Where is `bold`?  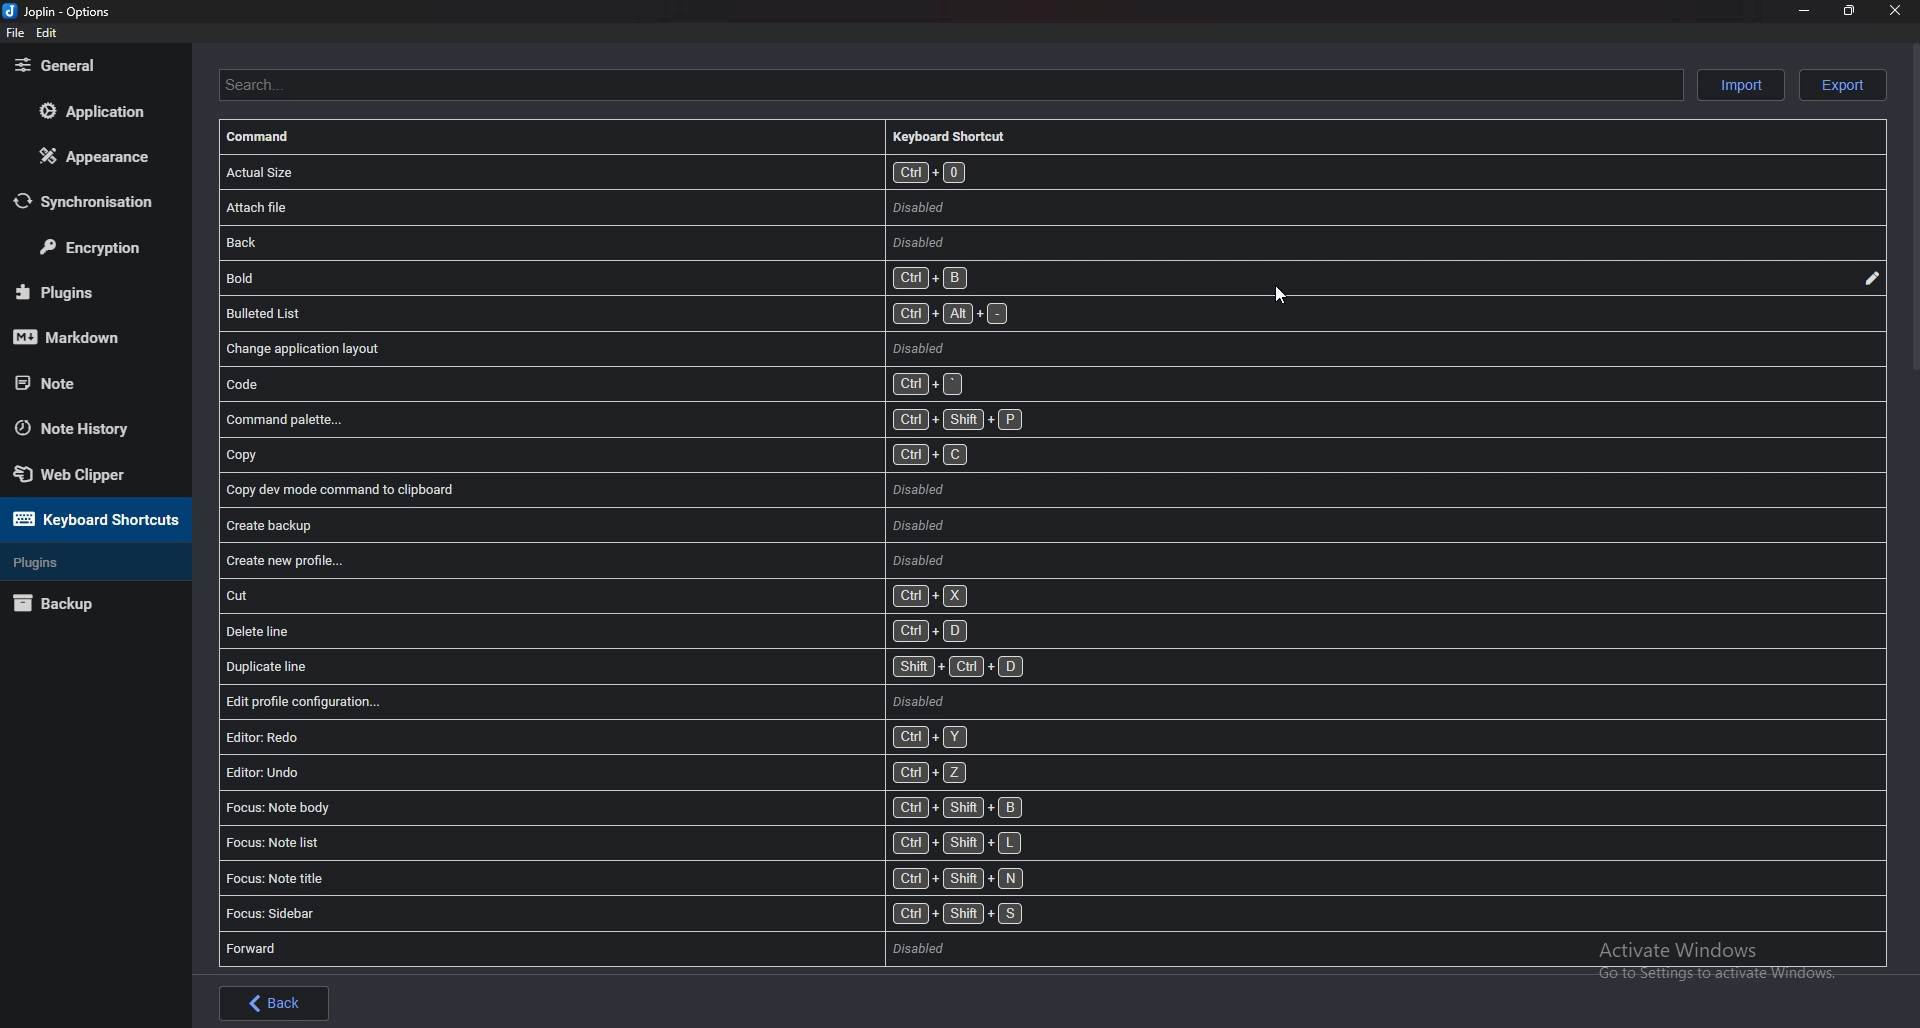
bold is located at coordinates (607, 278).